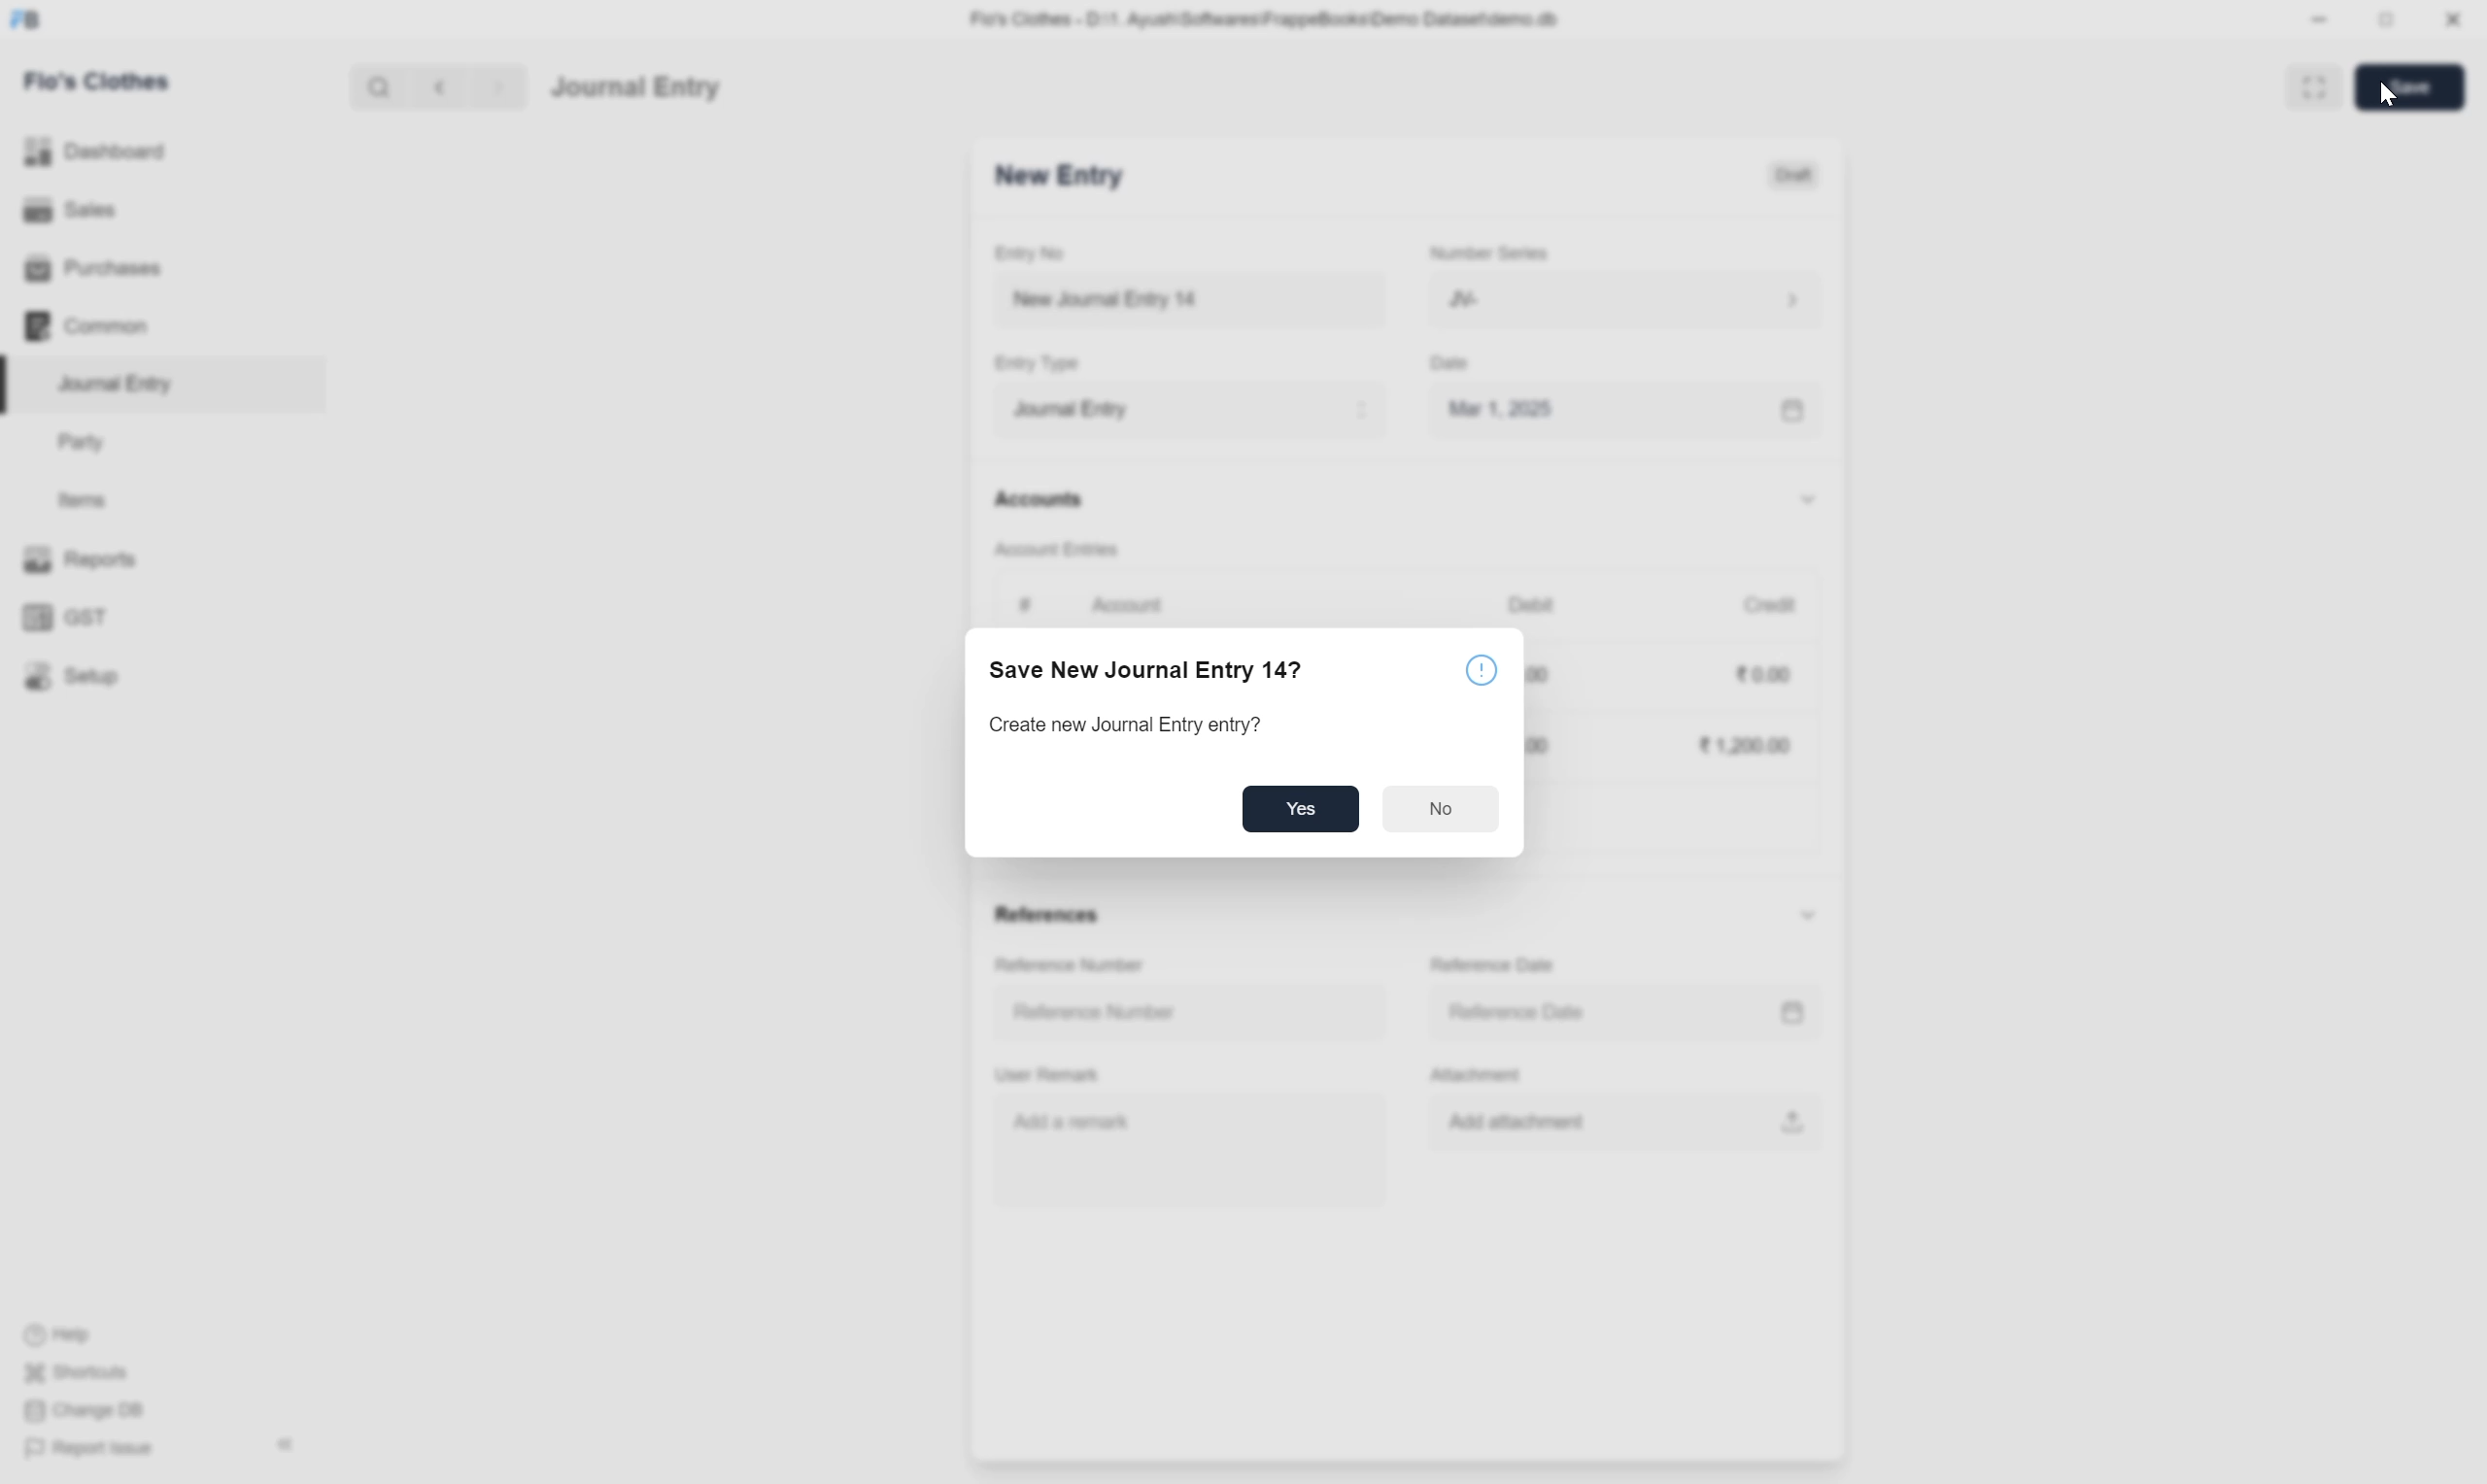 The image size is (2487, 1484). I want to click on Credit, so click(1769, 604).